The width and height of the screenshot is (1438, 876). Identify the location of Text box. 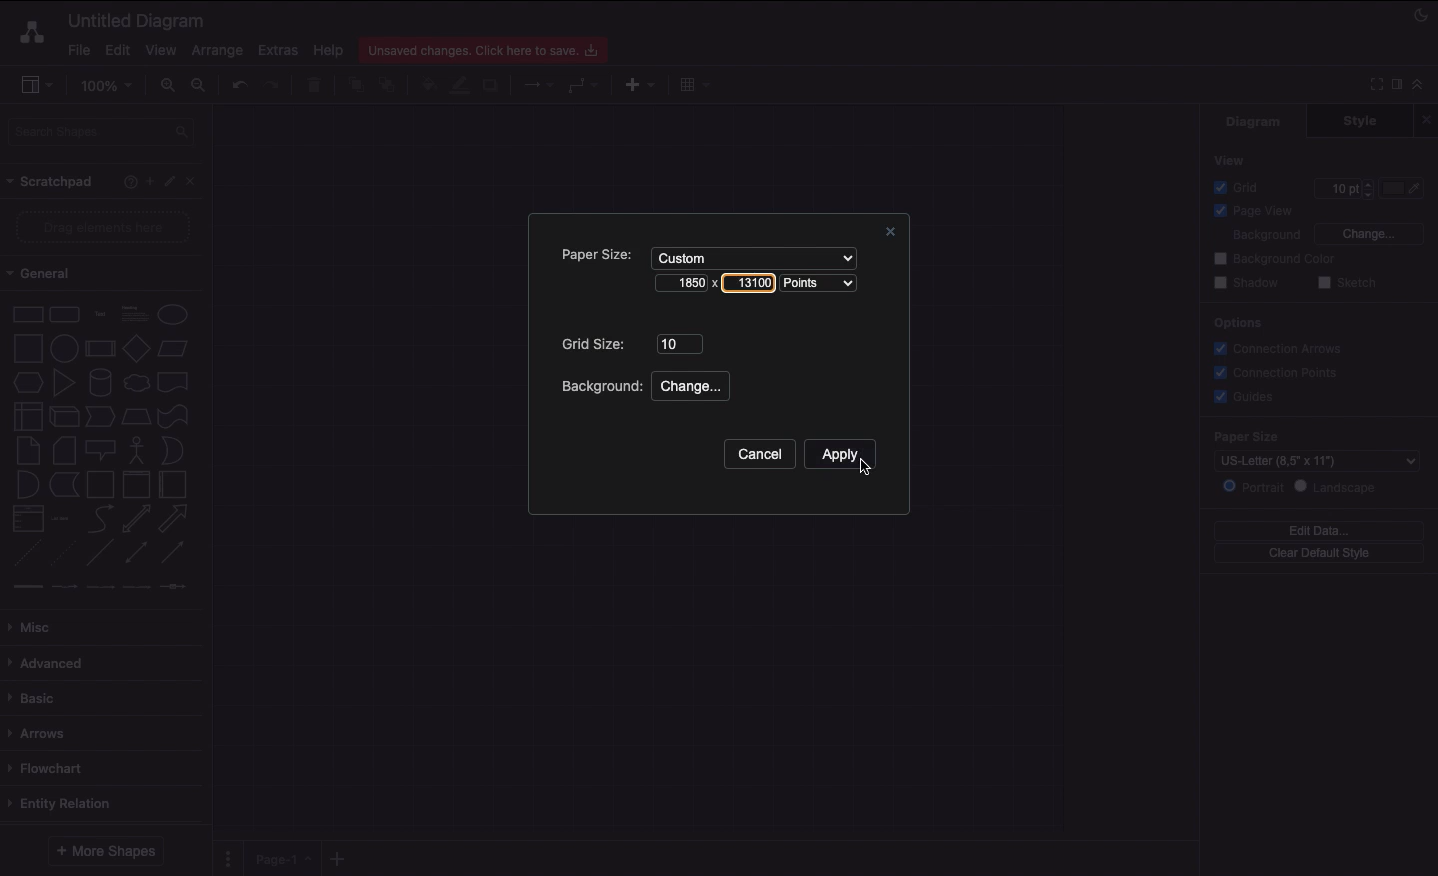
(133, 314).